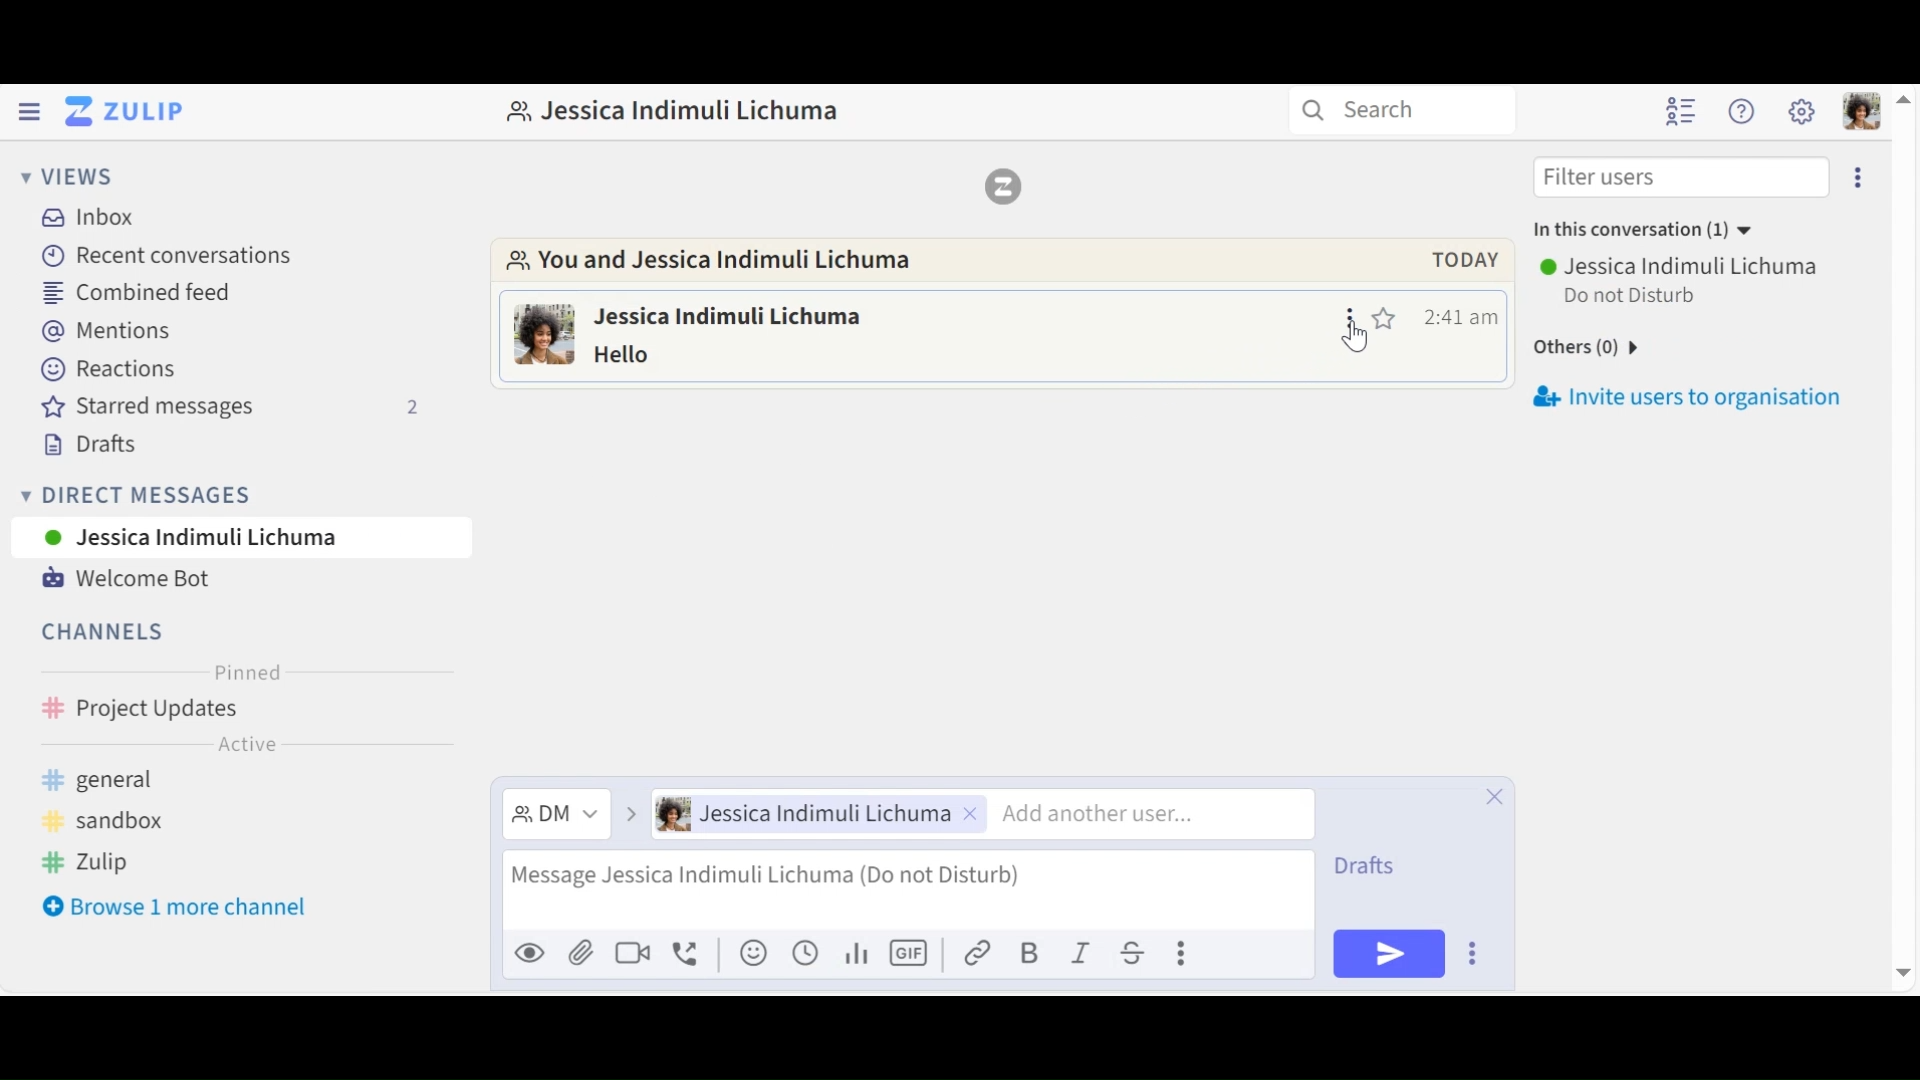  Describe the element at coordinates (1186, 951) in the screenshot. I see `Compose actions` at that location.